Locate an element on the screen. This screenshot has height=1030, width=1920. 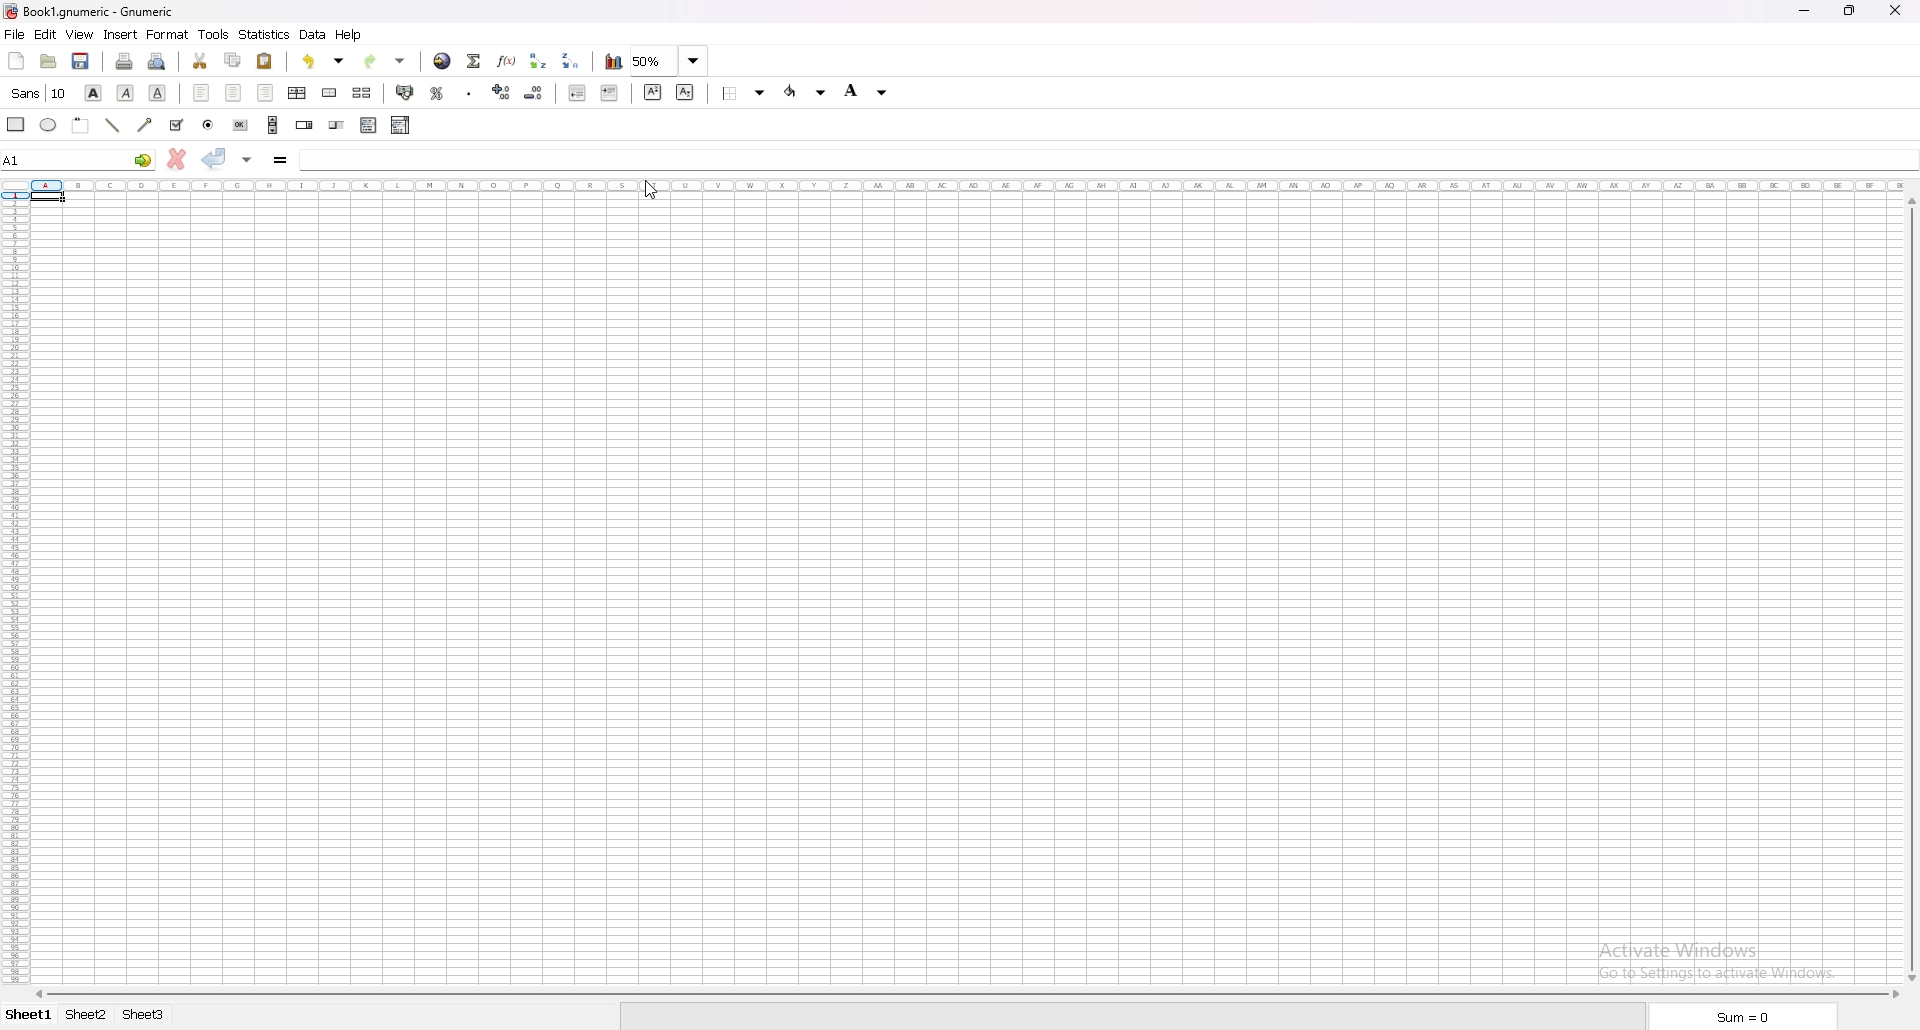
center horizontally is located at coordinates (297, 93).